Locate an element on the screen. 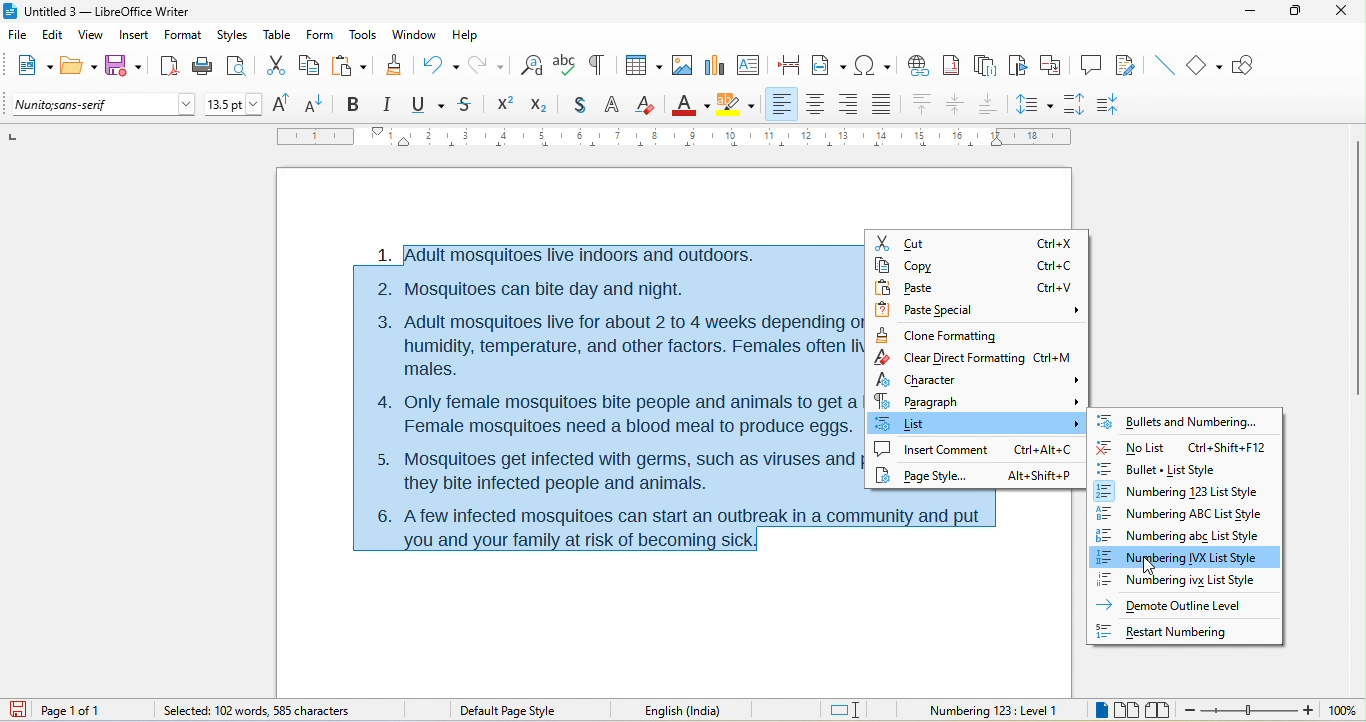  numbering abc list style is located at coordinates (1181, 515).